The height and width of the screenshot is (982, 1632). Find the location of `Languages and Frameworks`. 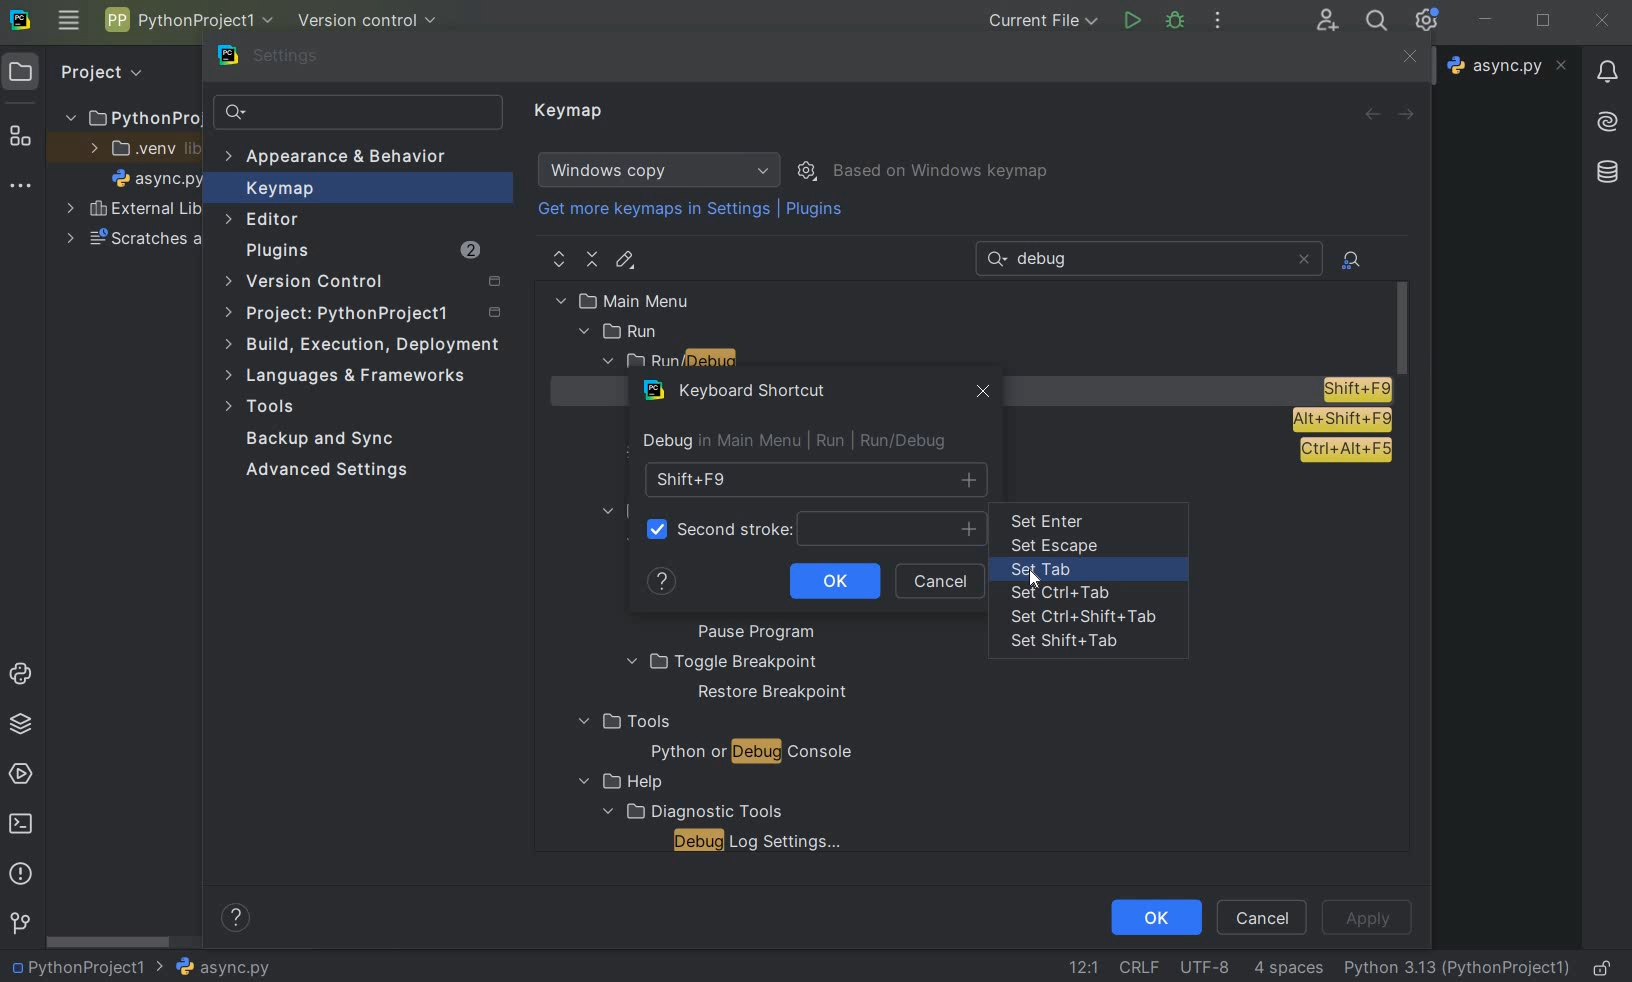

Languages and Frameworks is located at coordinates (352, 376).